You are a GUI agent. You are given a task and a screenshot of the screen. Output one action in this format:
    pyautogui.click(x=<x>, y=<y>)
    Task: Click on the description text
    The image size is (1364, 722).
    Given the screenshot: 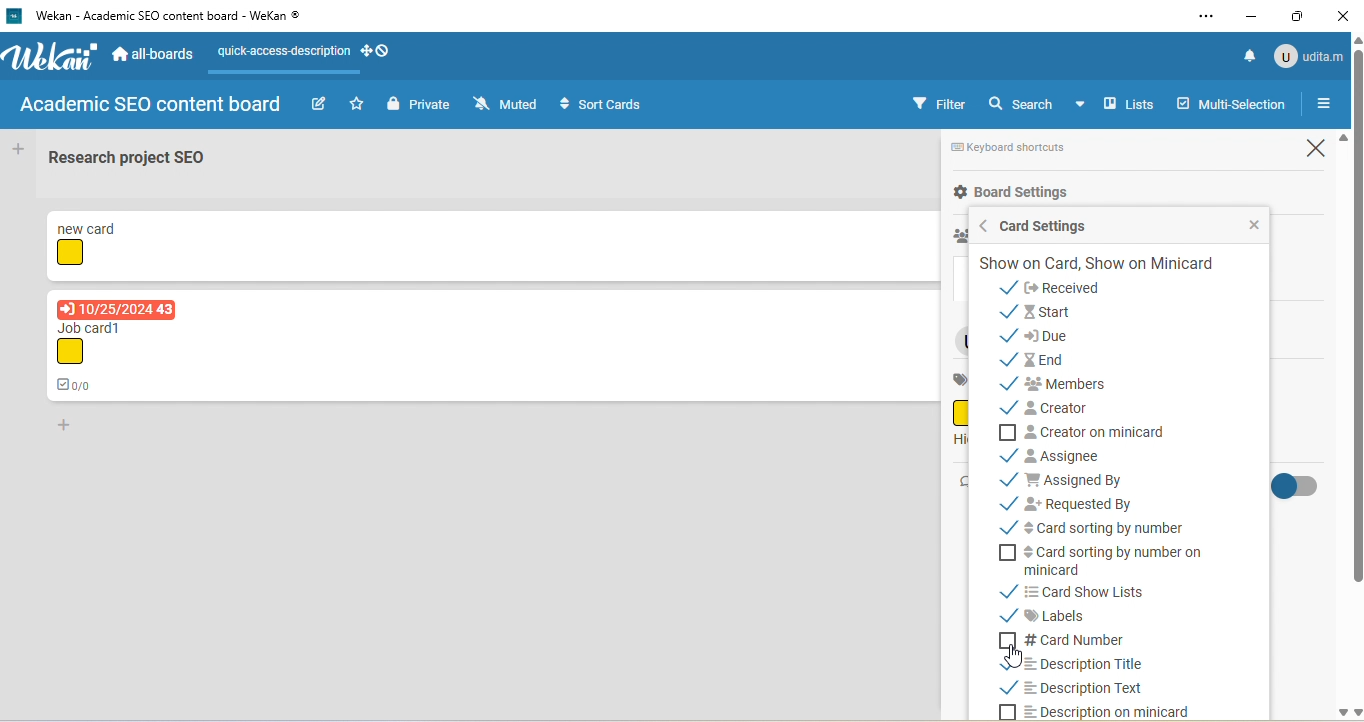 What is the action you would take?
    pyautogui.click(x=1087, y=690)
    